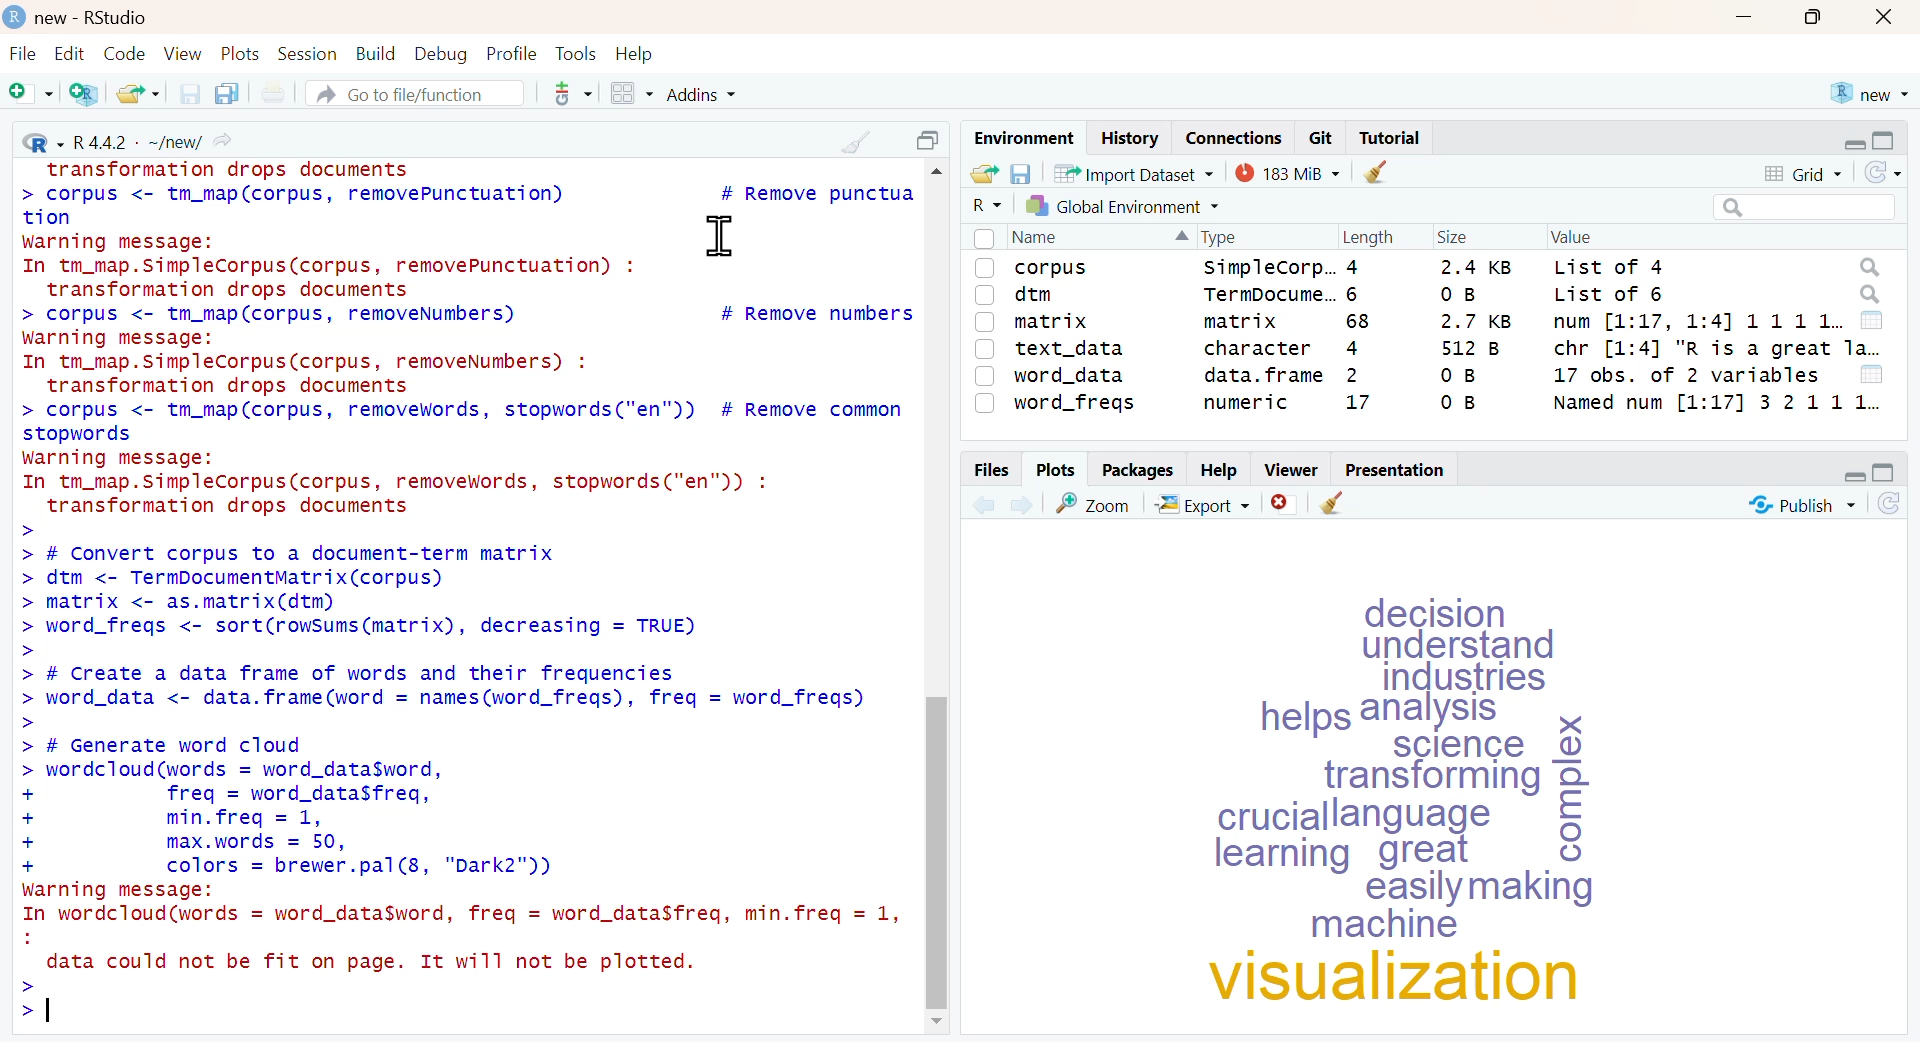 The image size is (1920, 1042). Describe the element at coordinates (1268, 817) in the screenshot. I see `crucial` at that location.